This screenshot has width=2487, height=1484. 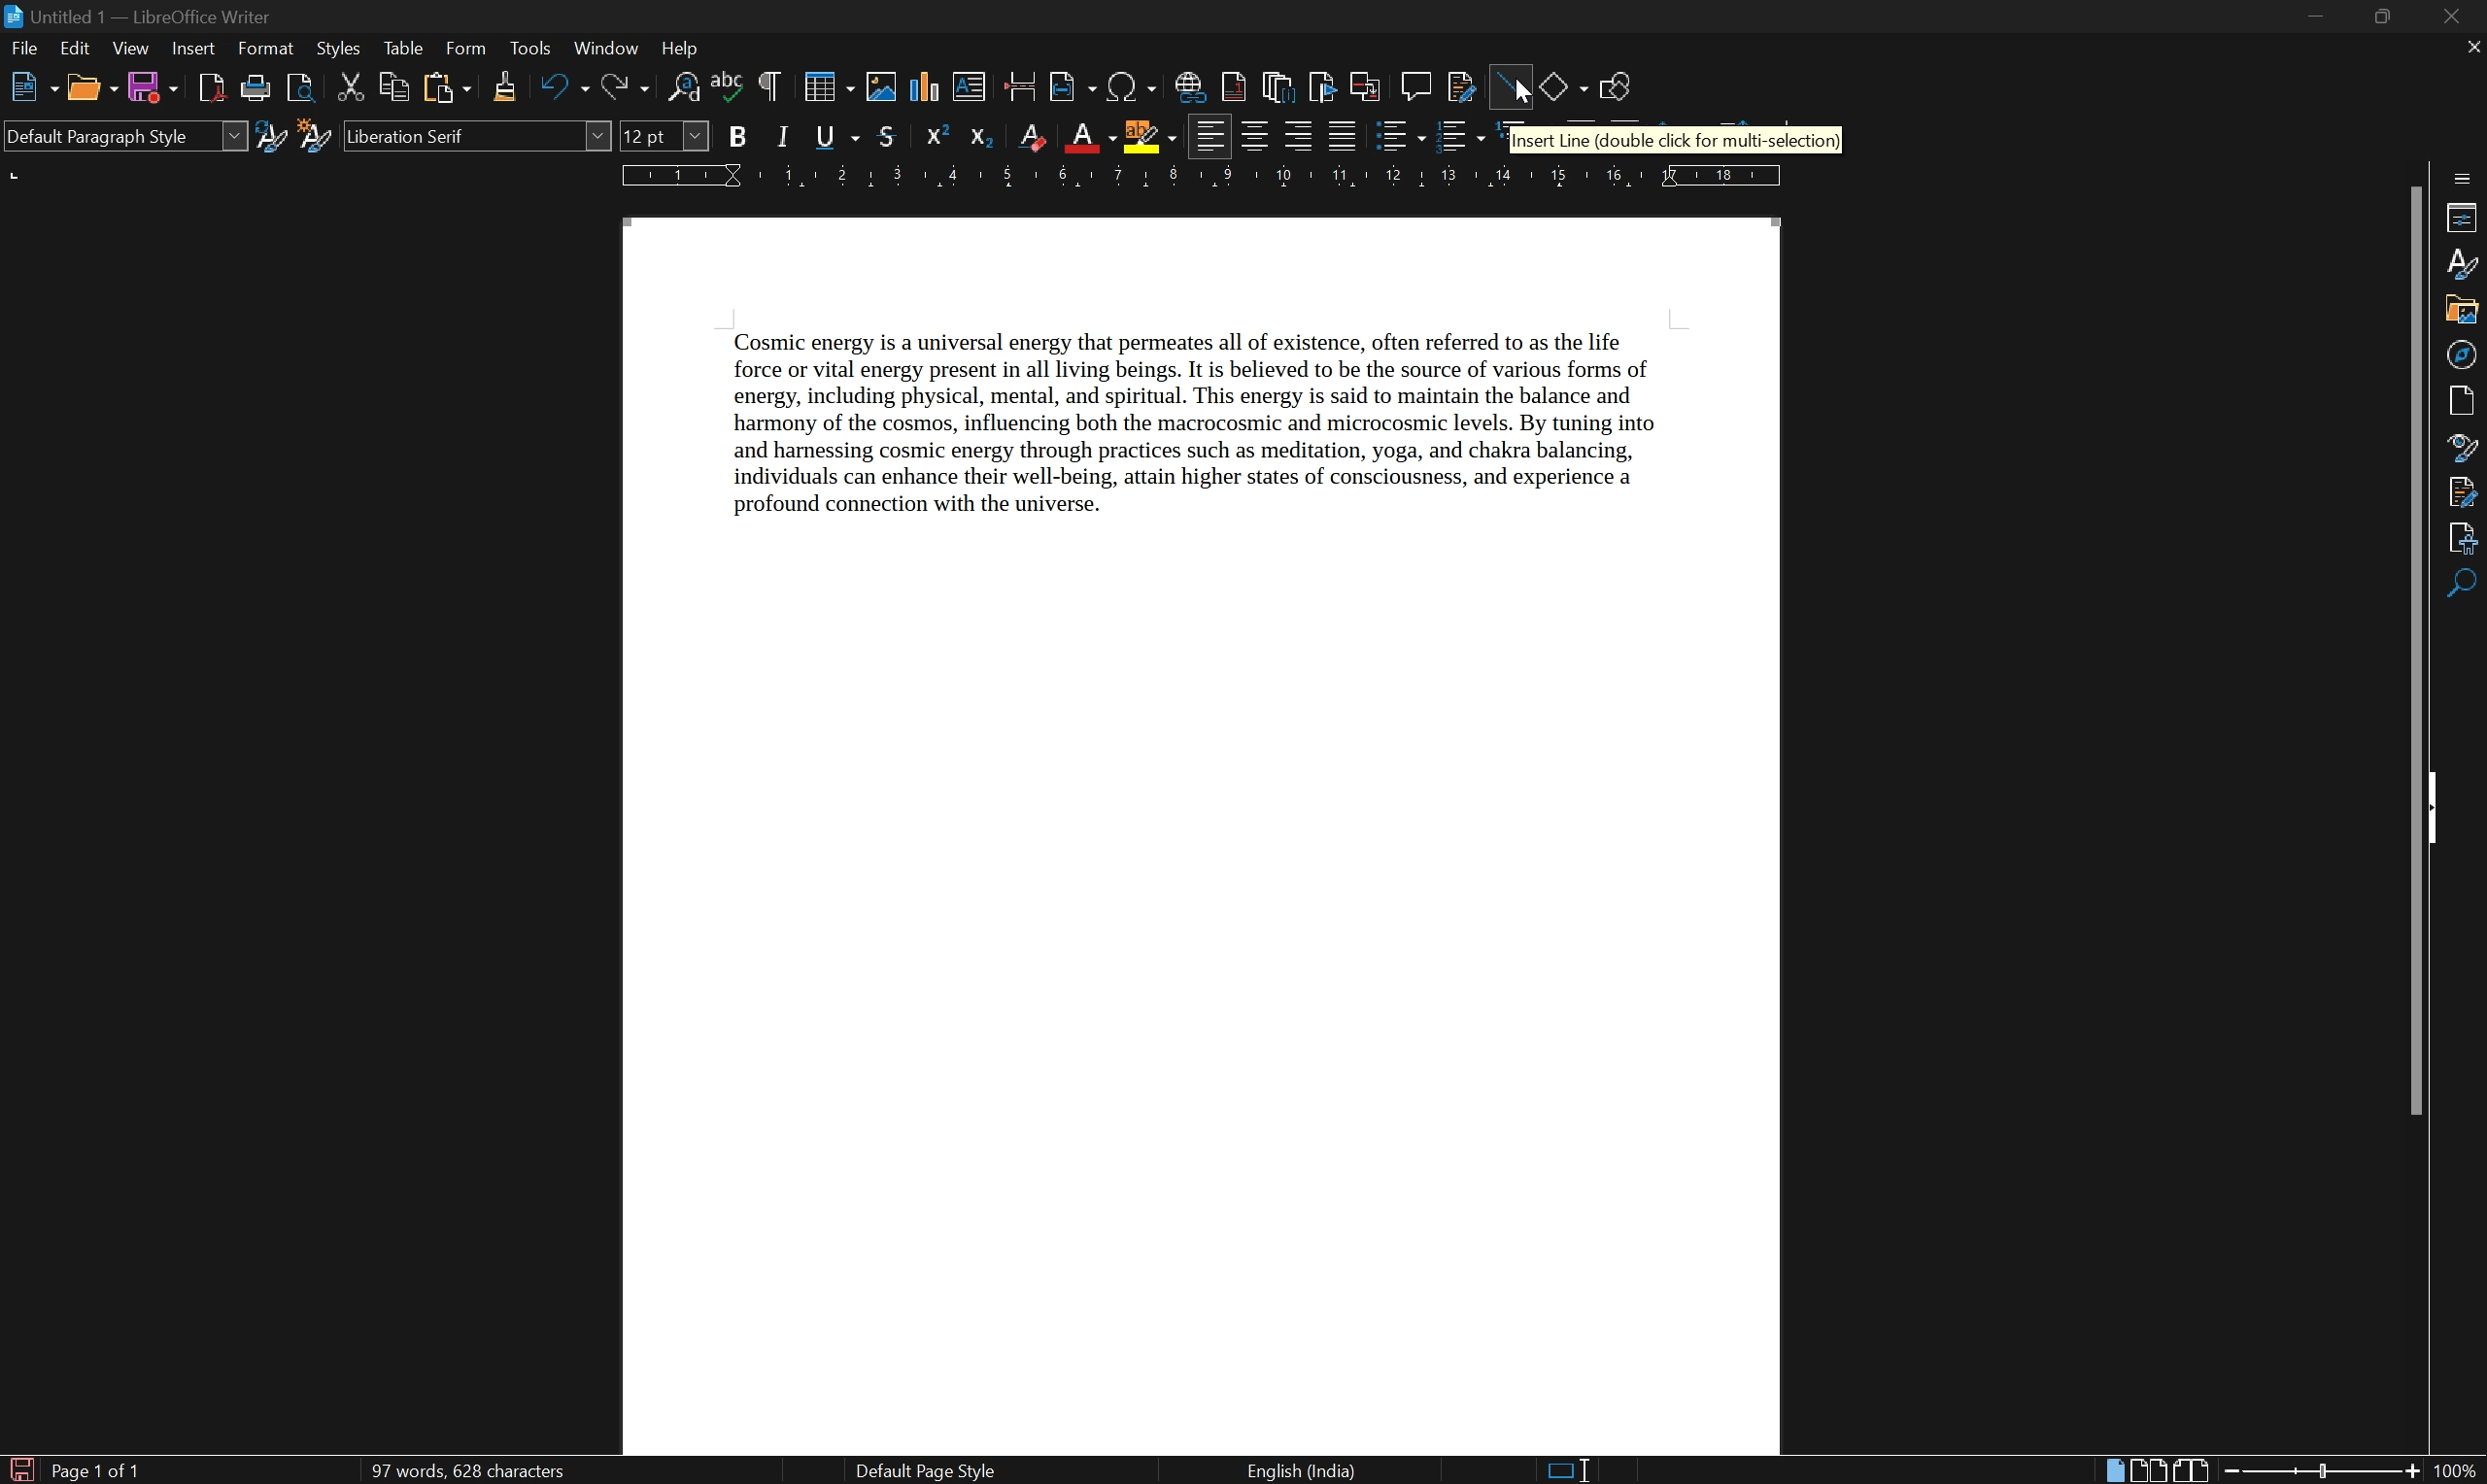 I want to click on ruler, so click(x=1200, y=177).